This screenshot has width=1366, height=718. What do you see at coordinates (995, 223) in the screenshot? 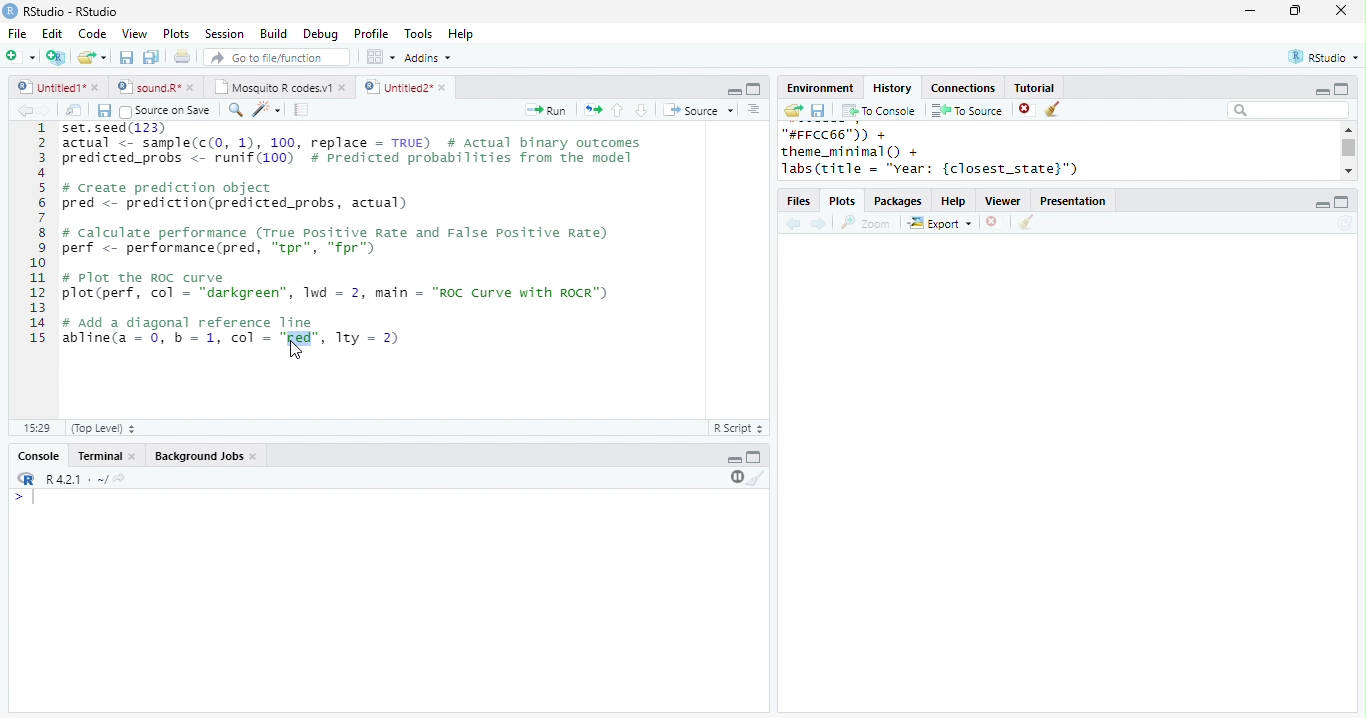
I see `close file` at bounding box center [995, 223].